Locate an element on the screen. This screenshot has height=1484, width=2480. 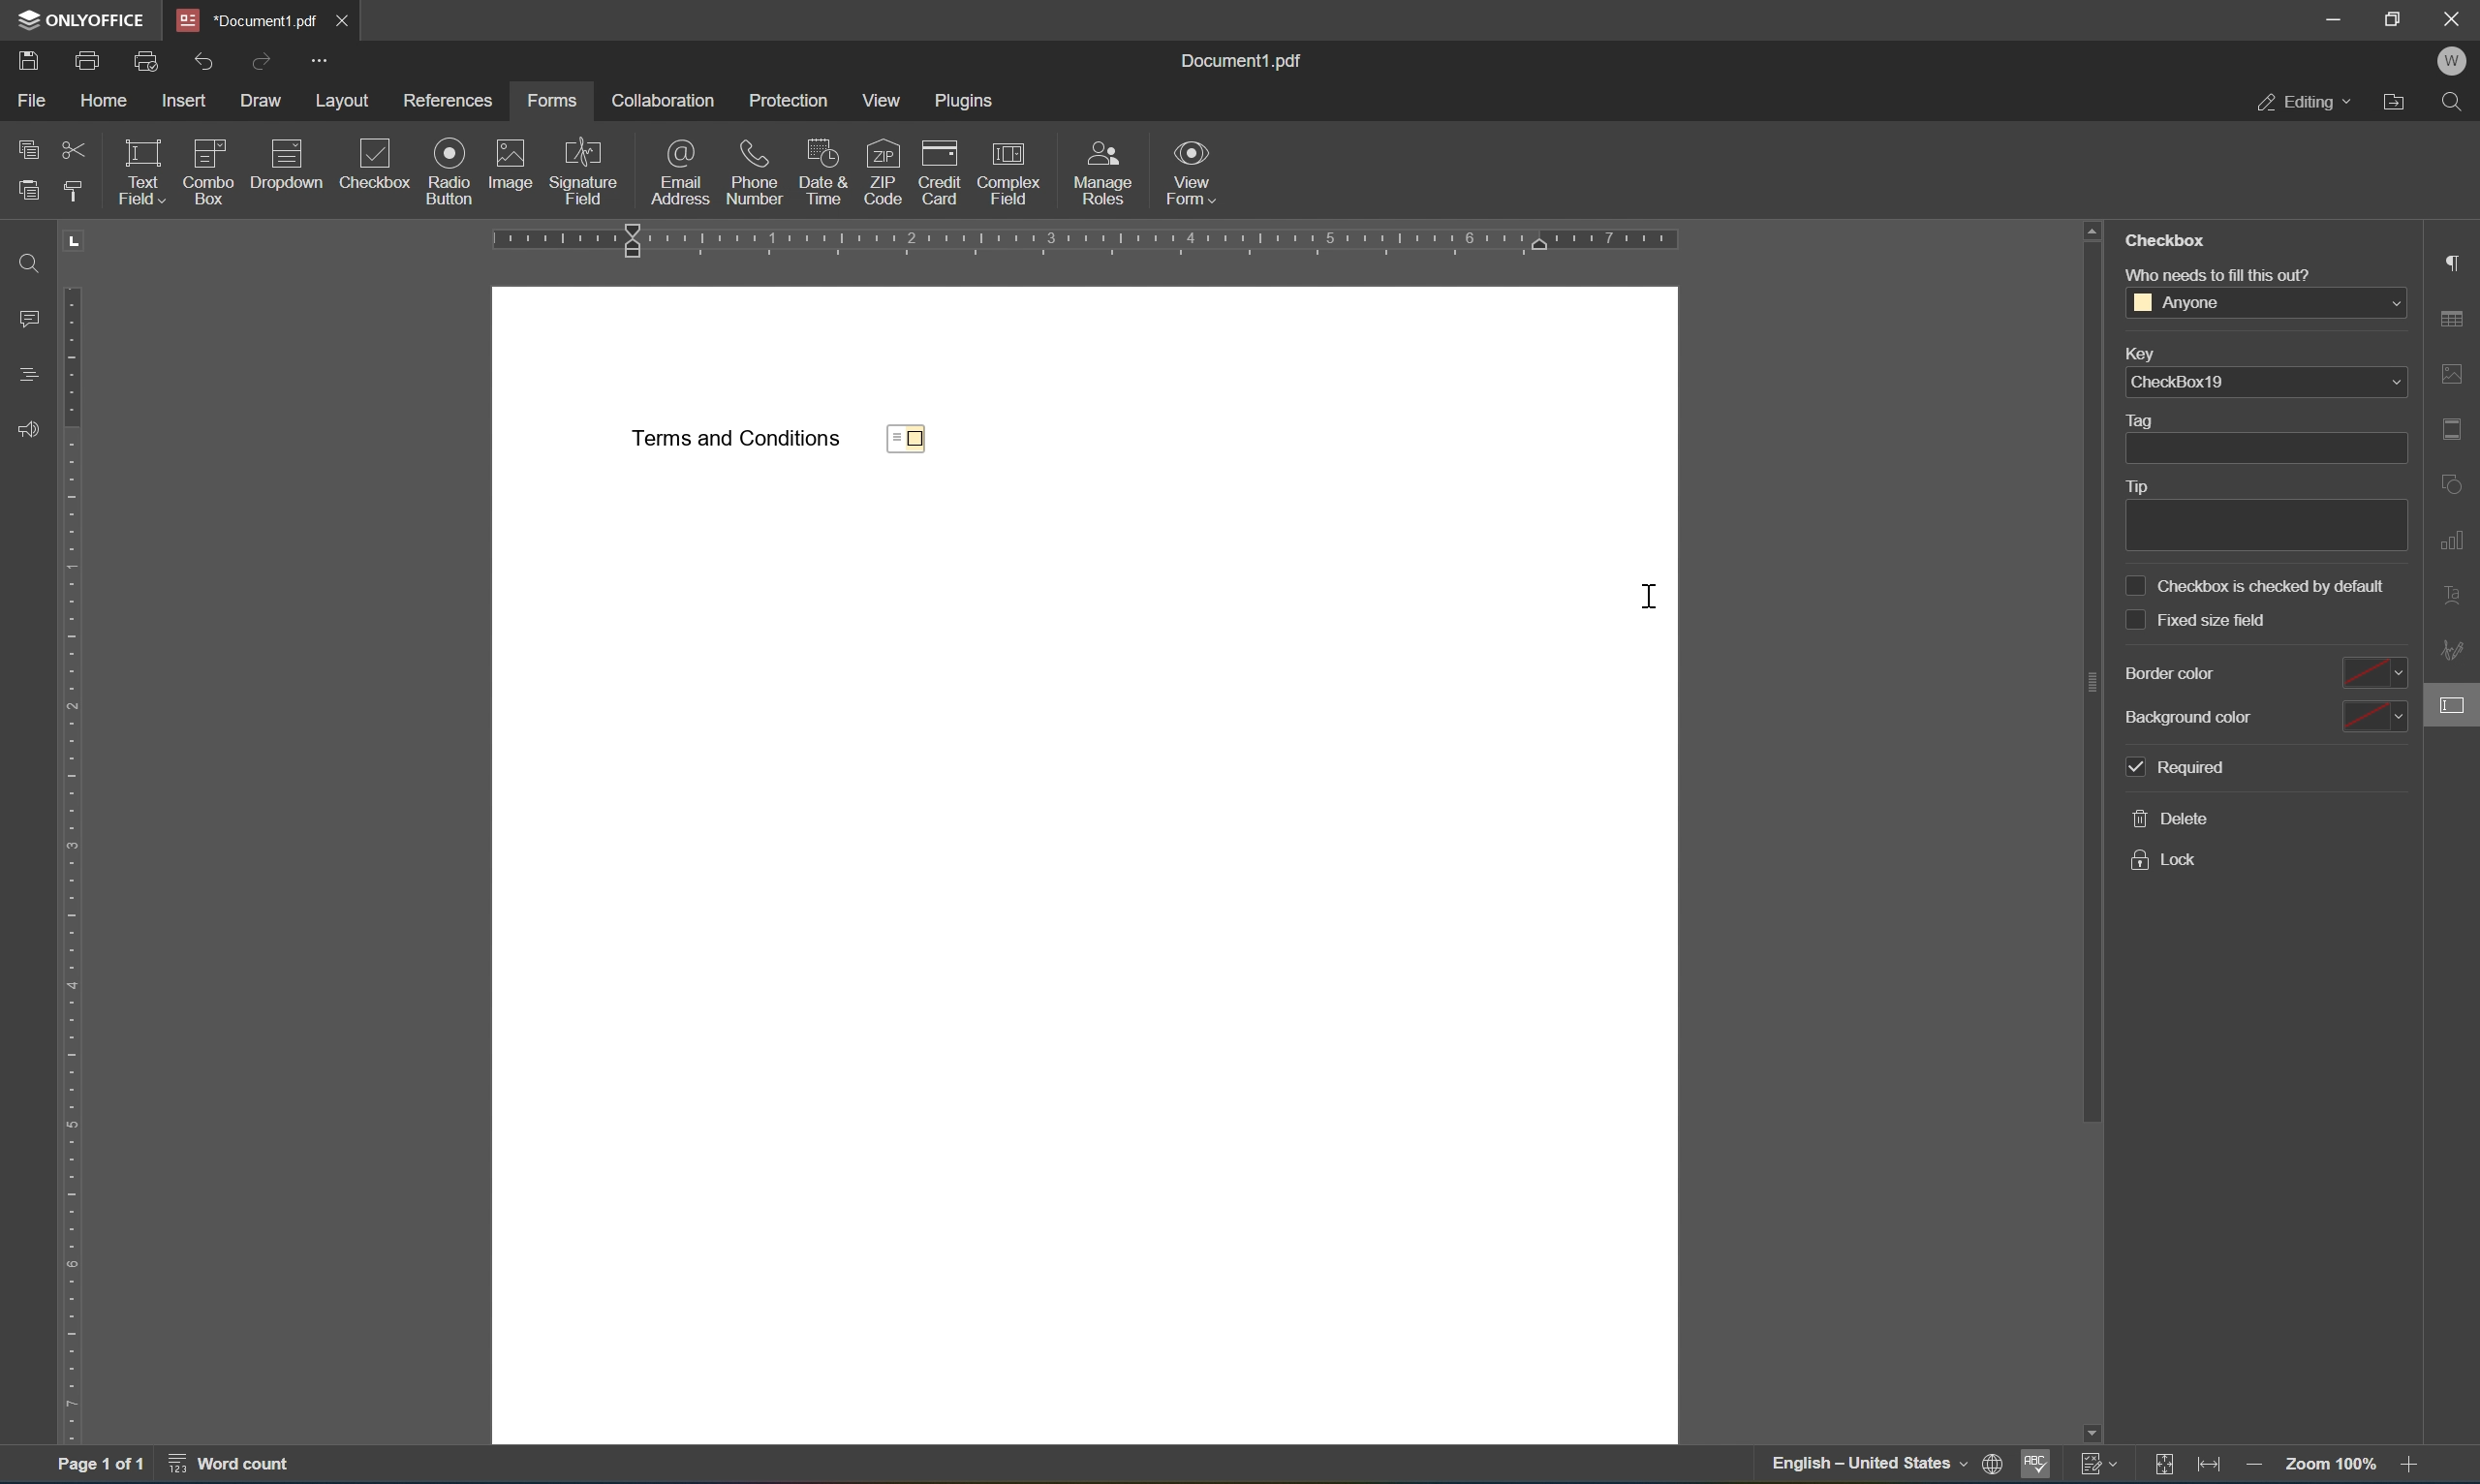
drop down is located at coordinates (2392, 384).